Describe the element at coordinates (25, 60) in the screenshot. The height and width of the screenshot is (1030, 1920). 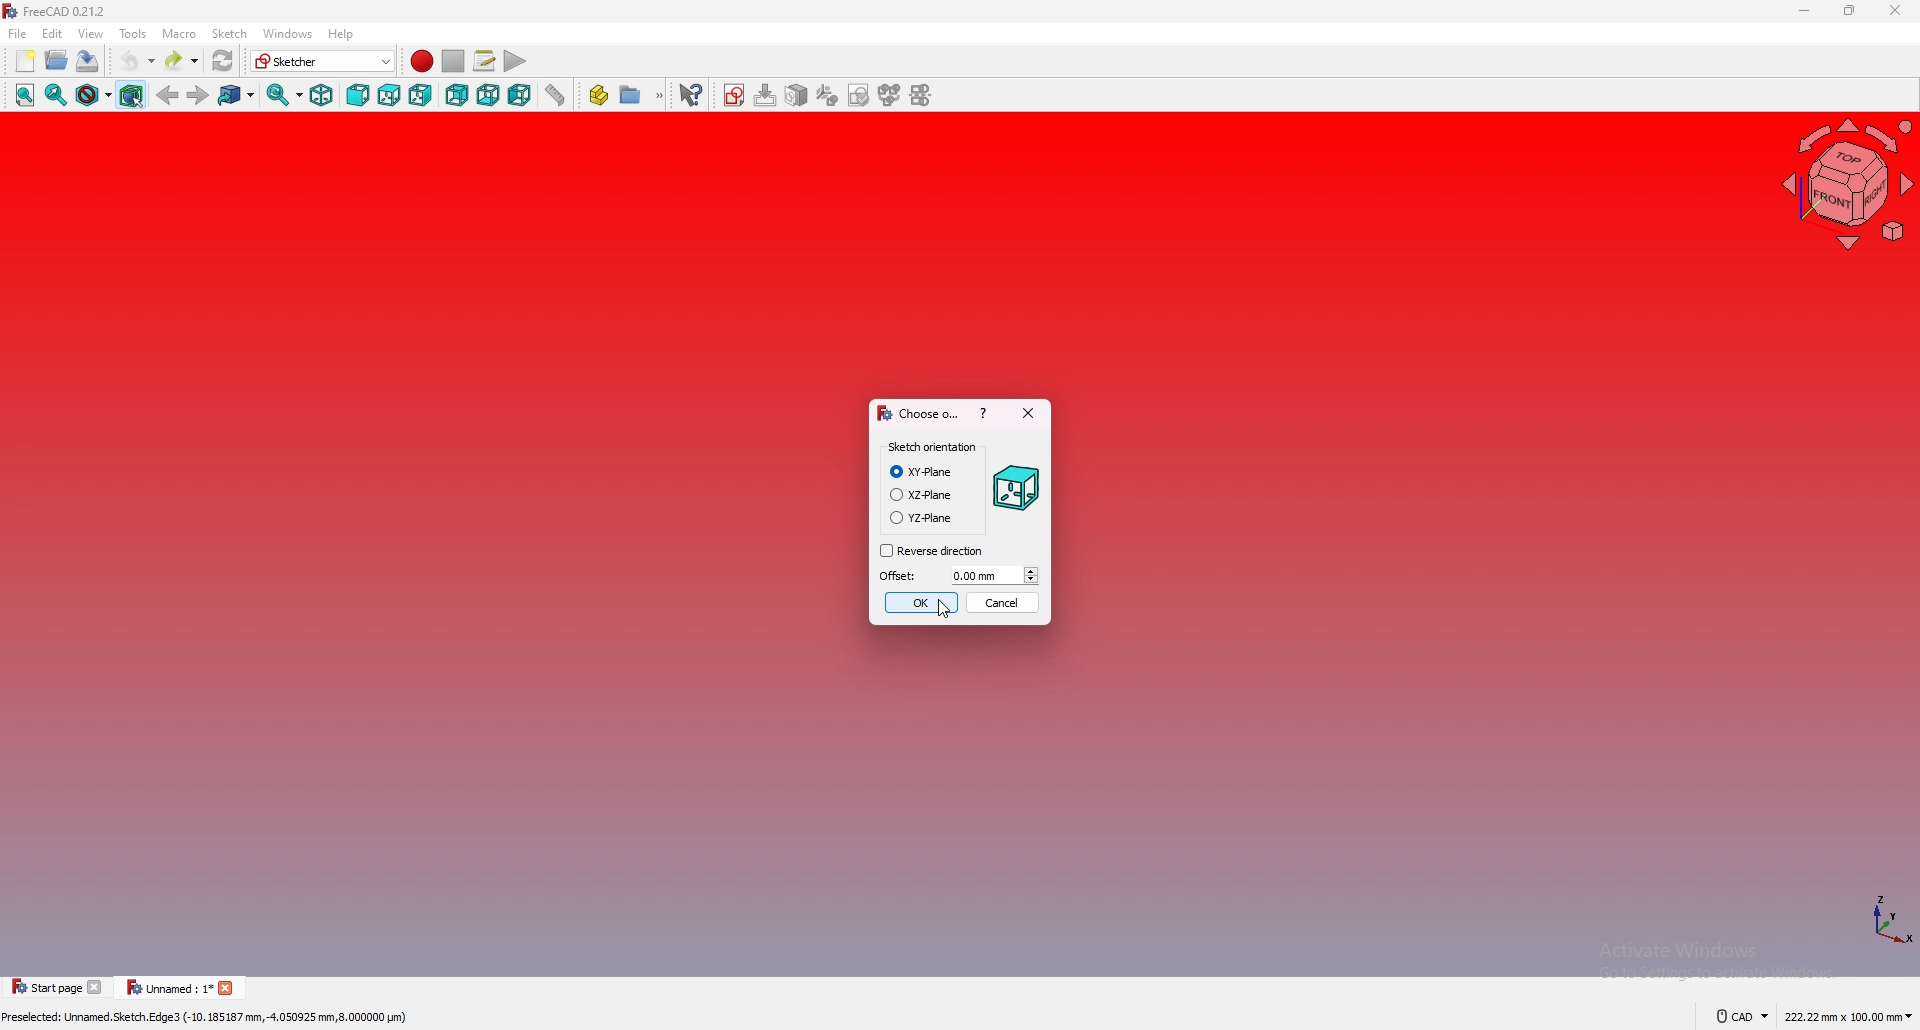
I see `new` at that location.